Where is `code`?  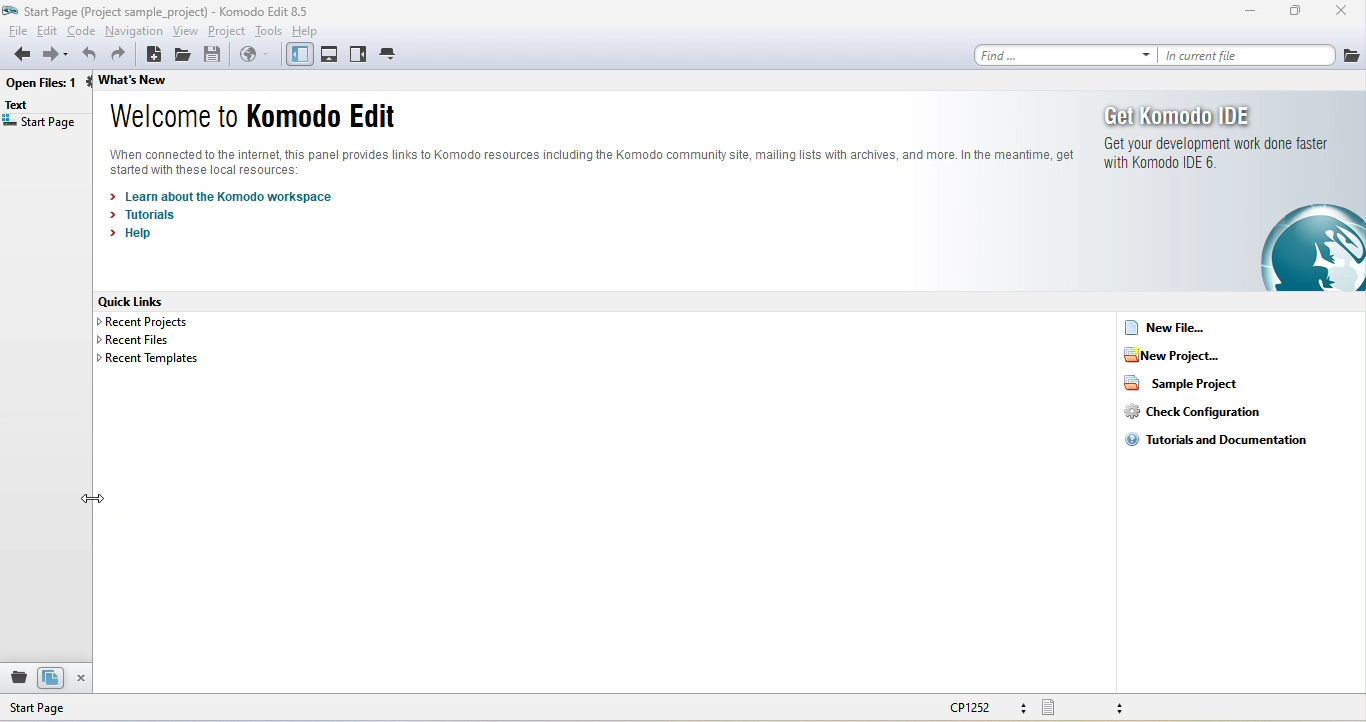 code is located at coordinates (82, 30).